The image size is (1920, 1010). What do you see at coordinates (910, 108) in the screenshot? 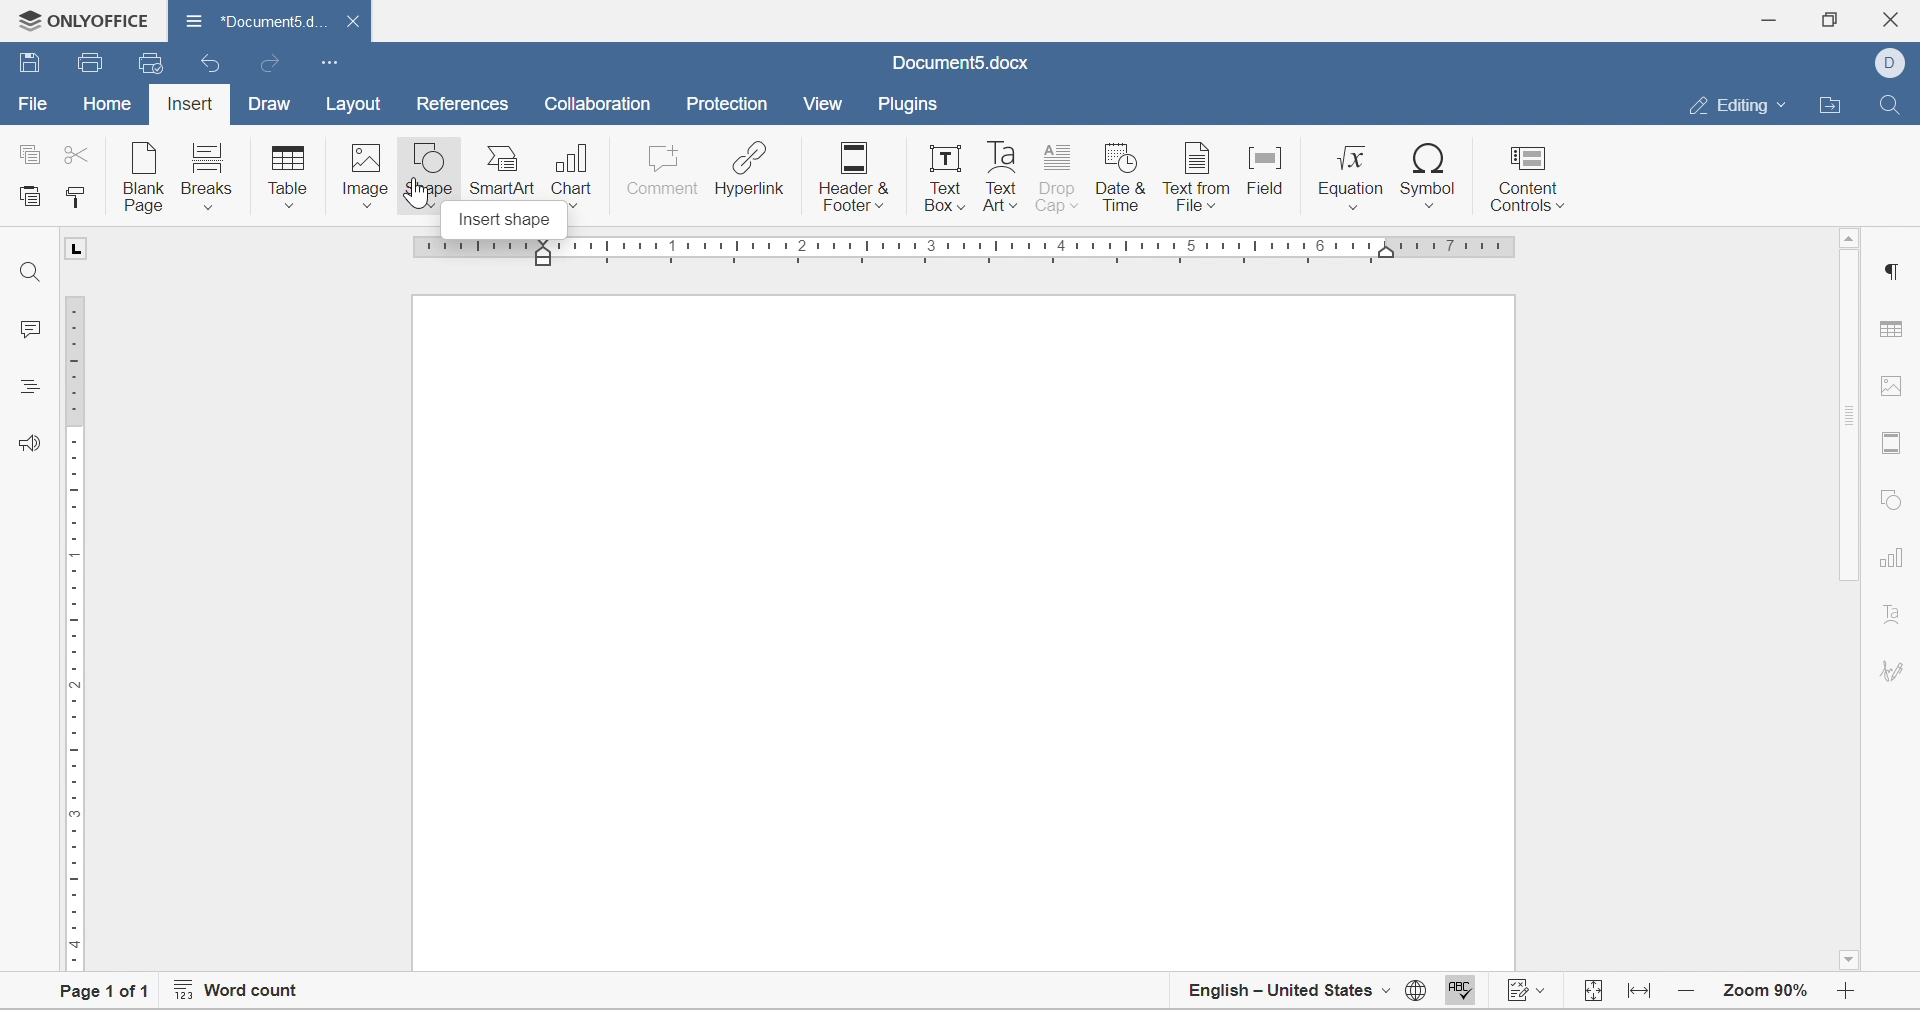
I see `plugins` at bounding box center [910, 108].